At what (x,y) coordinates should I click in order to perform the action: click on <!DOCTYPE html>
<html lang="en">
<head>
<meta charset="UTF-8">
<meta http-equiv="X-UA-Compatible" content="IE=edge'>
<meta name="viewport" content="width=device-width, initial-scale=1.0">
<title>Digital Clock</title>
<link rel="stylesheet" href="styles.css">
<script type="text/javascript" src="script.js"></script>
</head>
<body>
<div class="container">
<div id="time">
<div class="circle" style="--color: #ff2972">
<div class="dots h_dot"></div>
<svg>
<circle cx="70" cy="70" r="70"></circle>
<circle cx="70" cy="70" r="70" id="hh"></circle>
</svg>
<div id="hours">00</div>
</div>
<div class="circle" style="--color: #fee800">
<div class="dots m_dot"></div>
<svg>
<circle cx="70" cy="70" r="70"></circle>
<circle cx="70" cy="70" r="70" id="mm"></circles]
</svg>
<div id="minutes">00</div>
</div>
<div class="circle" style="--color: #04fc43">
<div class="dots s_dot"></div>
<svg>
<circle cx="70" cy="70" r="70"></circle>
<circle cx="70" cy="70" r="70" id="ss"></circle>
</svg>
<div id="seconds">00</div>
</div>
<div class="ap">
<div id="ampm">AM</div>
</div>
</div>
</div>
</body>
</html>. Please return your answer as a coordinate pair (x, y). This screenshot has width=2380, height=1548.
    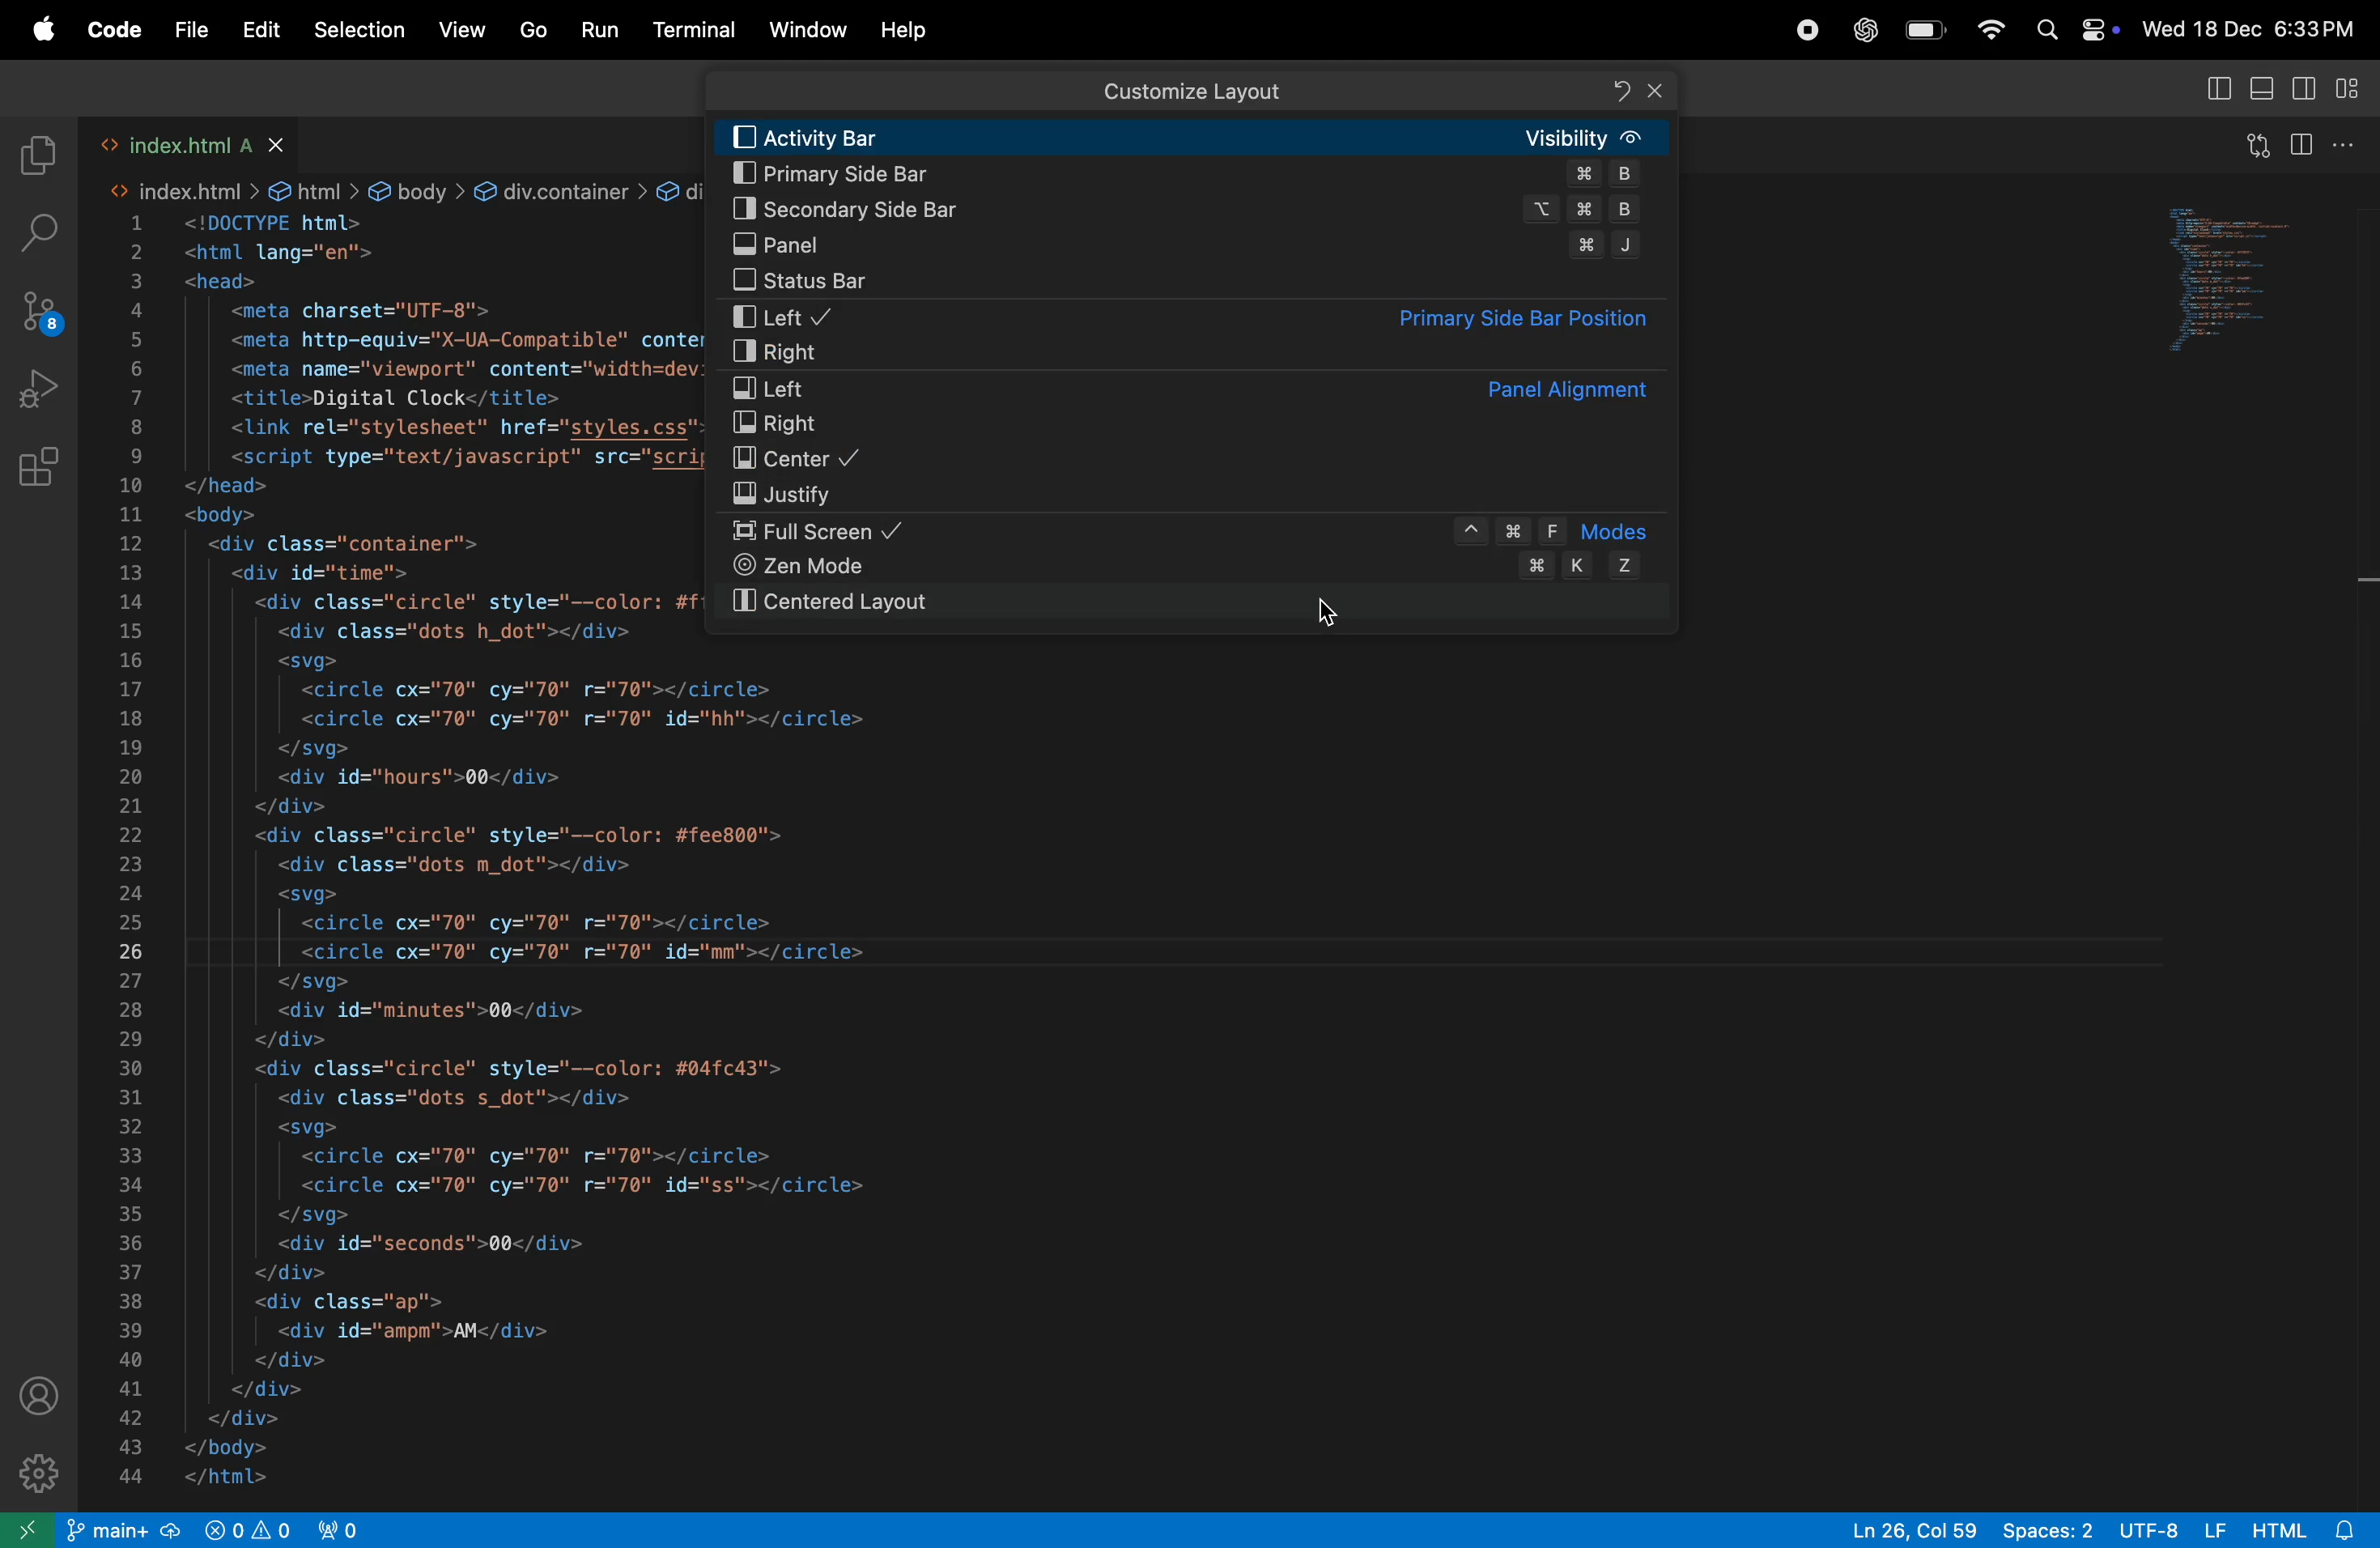
    Looking at the image, I should click on (440, 857).